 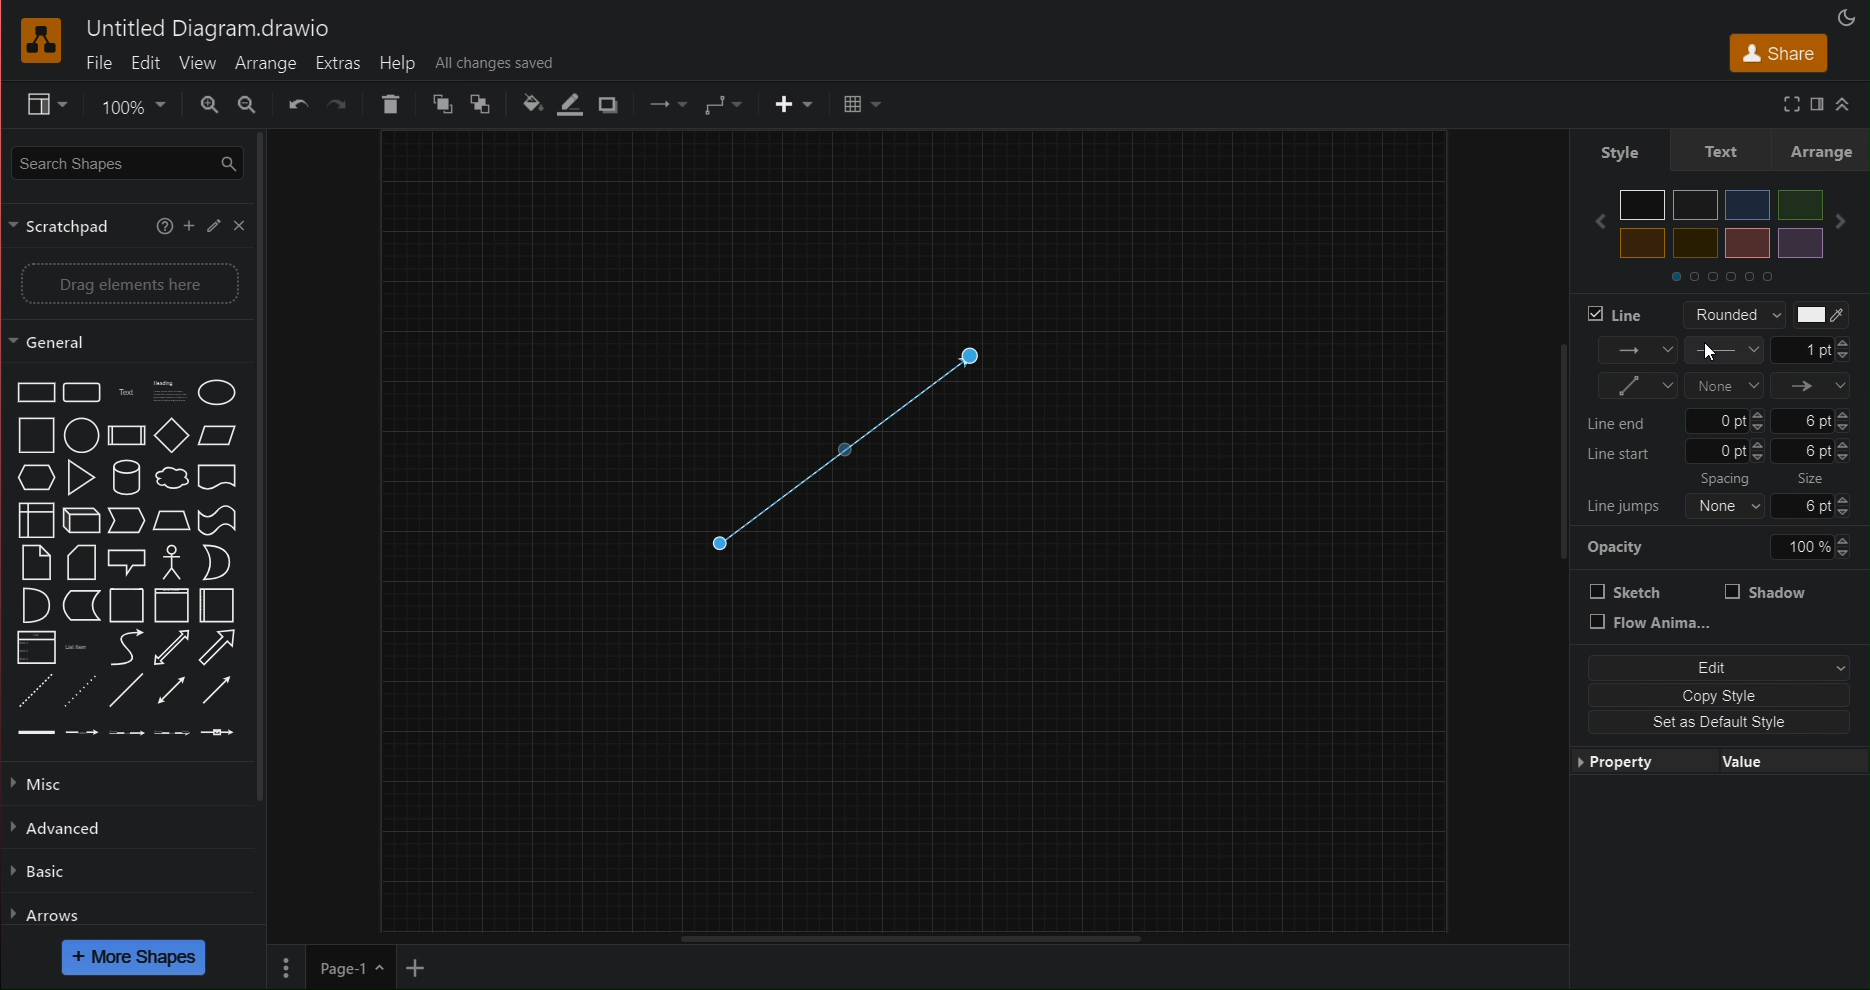 What do you see at coordinates (248, 104) in the screenshot?
I see `Zoom Out` at bounding box center [248, 104].